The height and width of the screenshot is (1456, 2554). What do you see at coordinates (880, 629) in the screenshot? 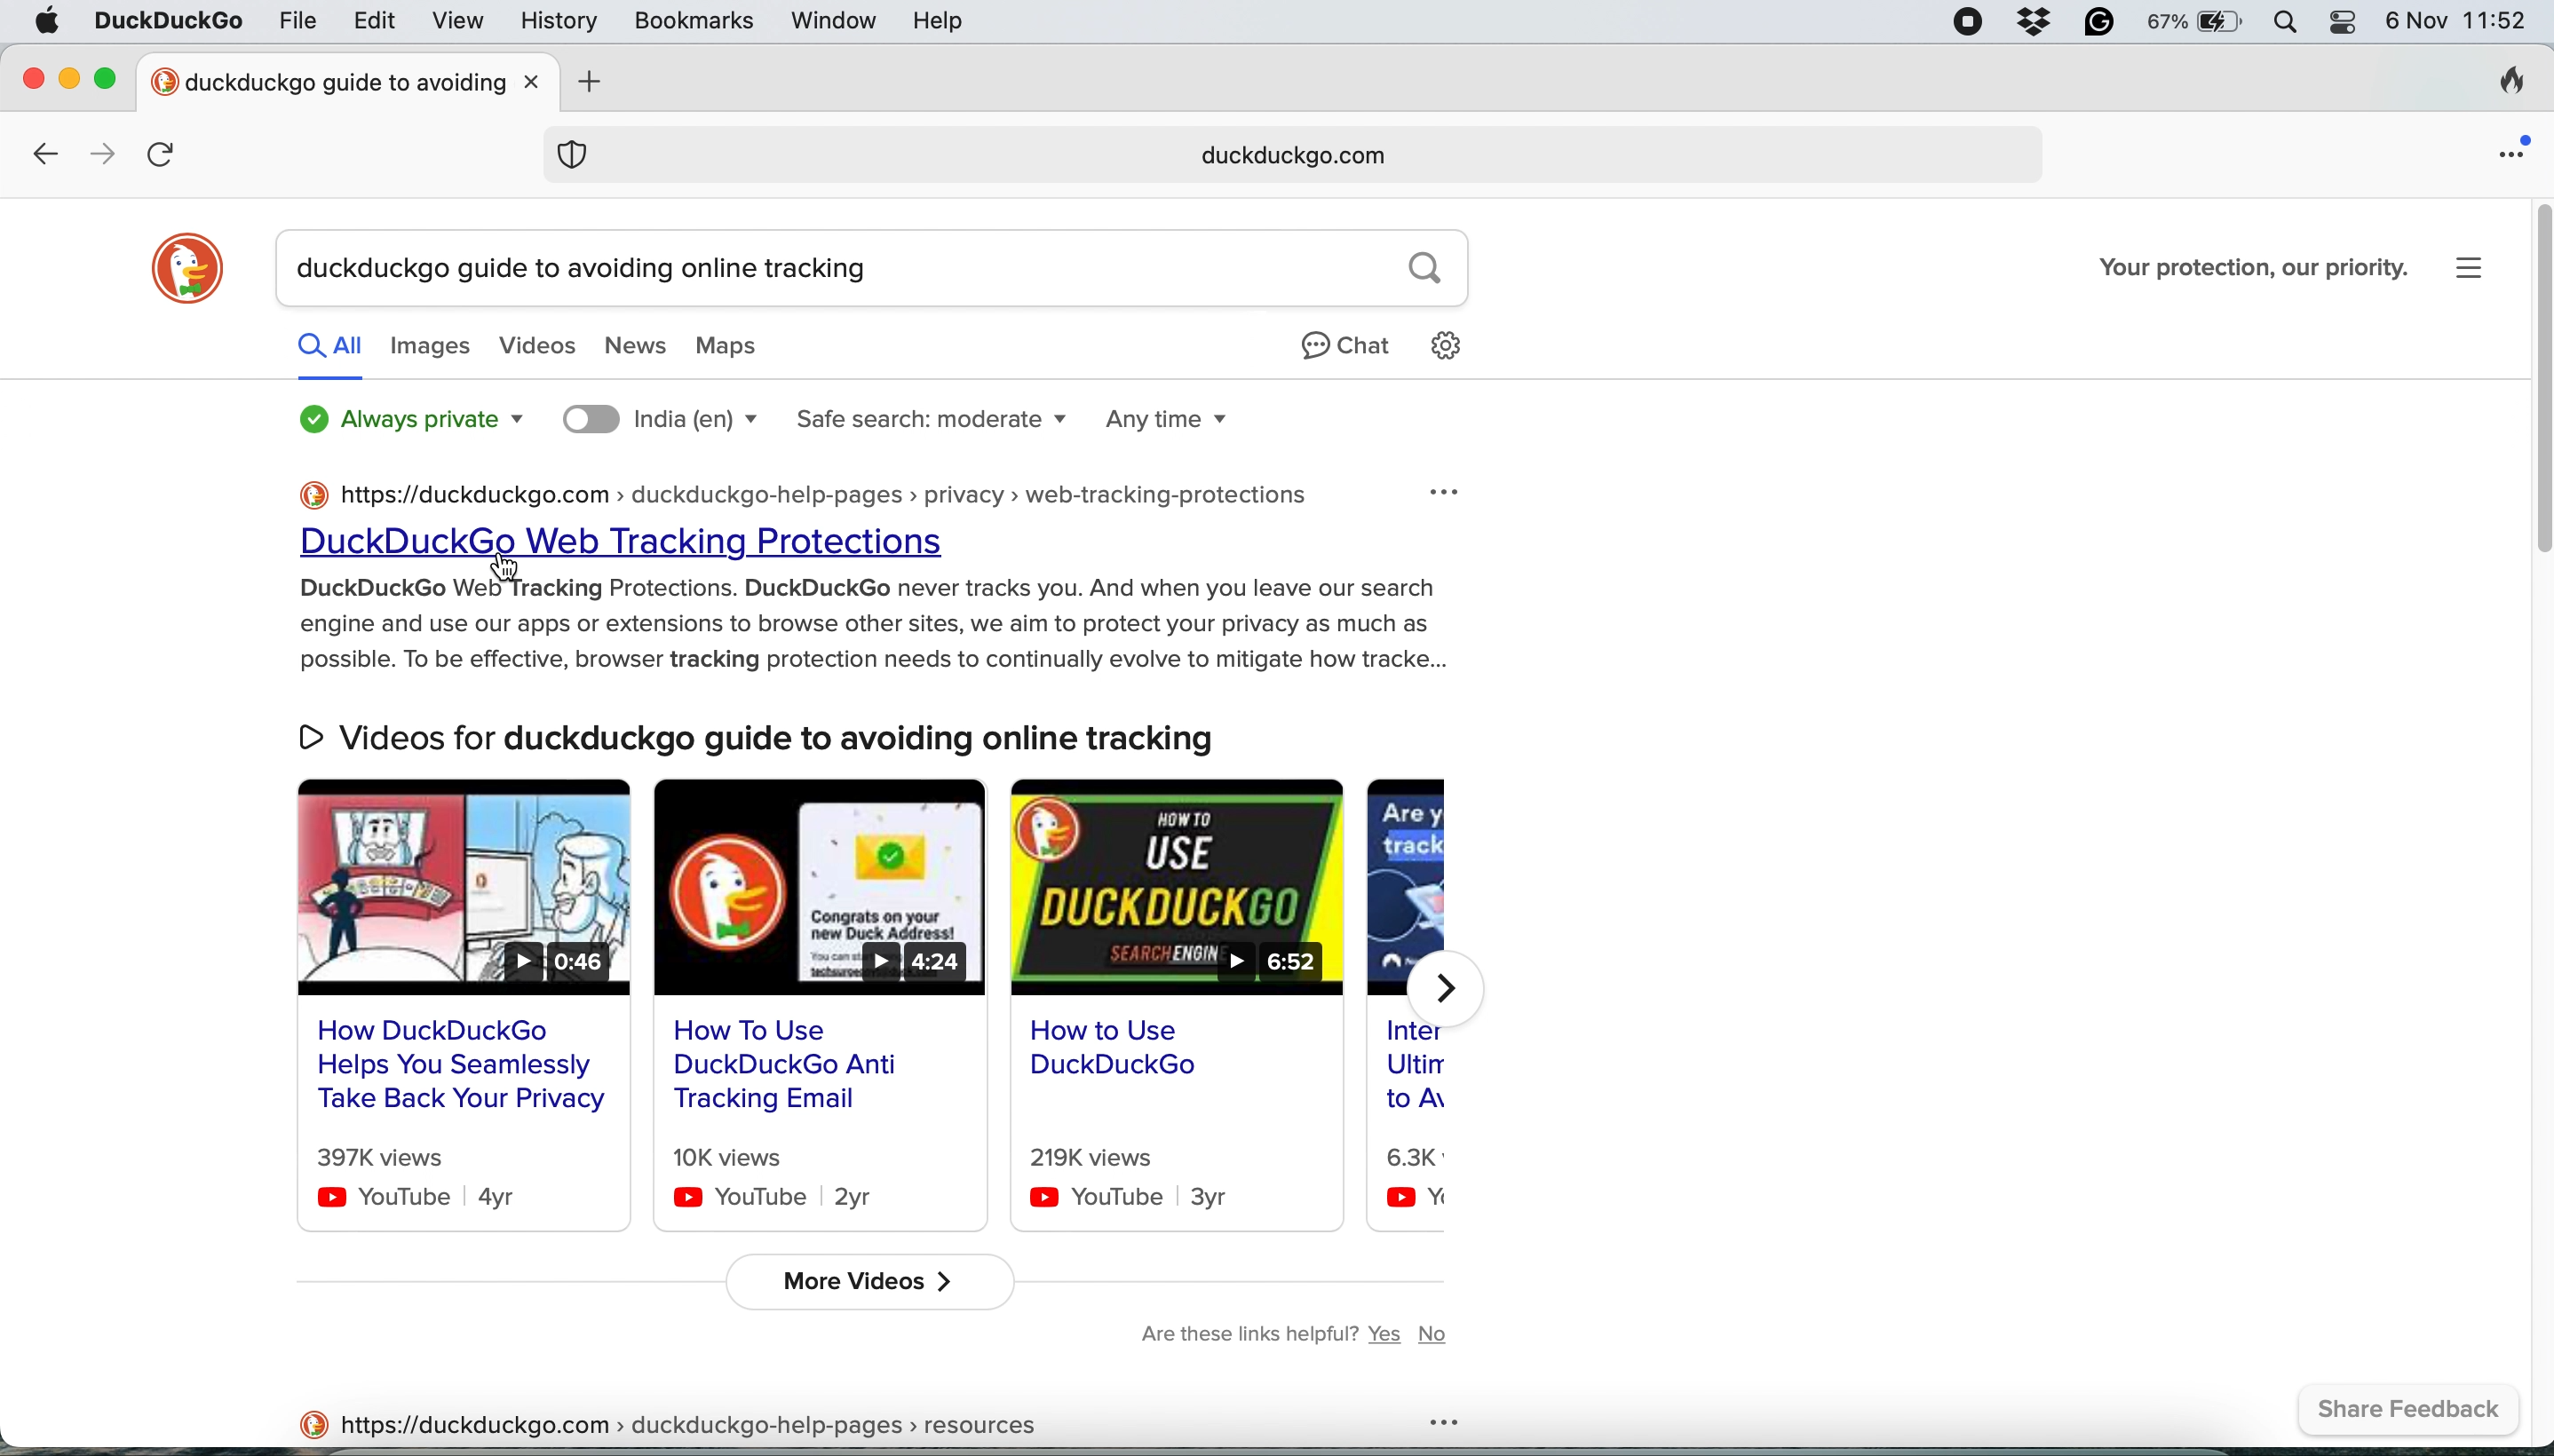
I see `DuckDuckGo Web Tracking Protections. DuckDuckGo never tracks you. And when you leave our search
engine and use our apps or extensions to browse other sites, we aim to protect your privacy as much as
possible. To be effective, browser tracking protection needs to continually evolve to mitigate how tracke...` at bounding box center [880, 629].